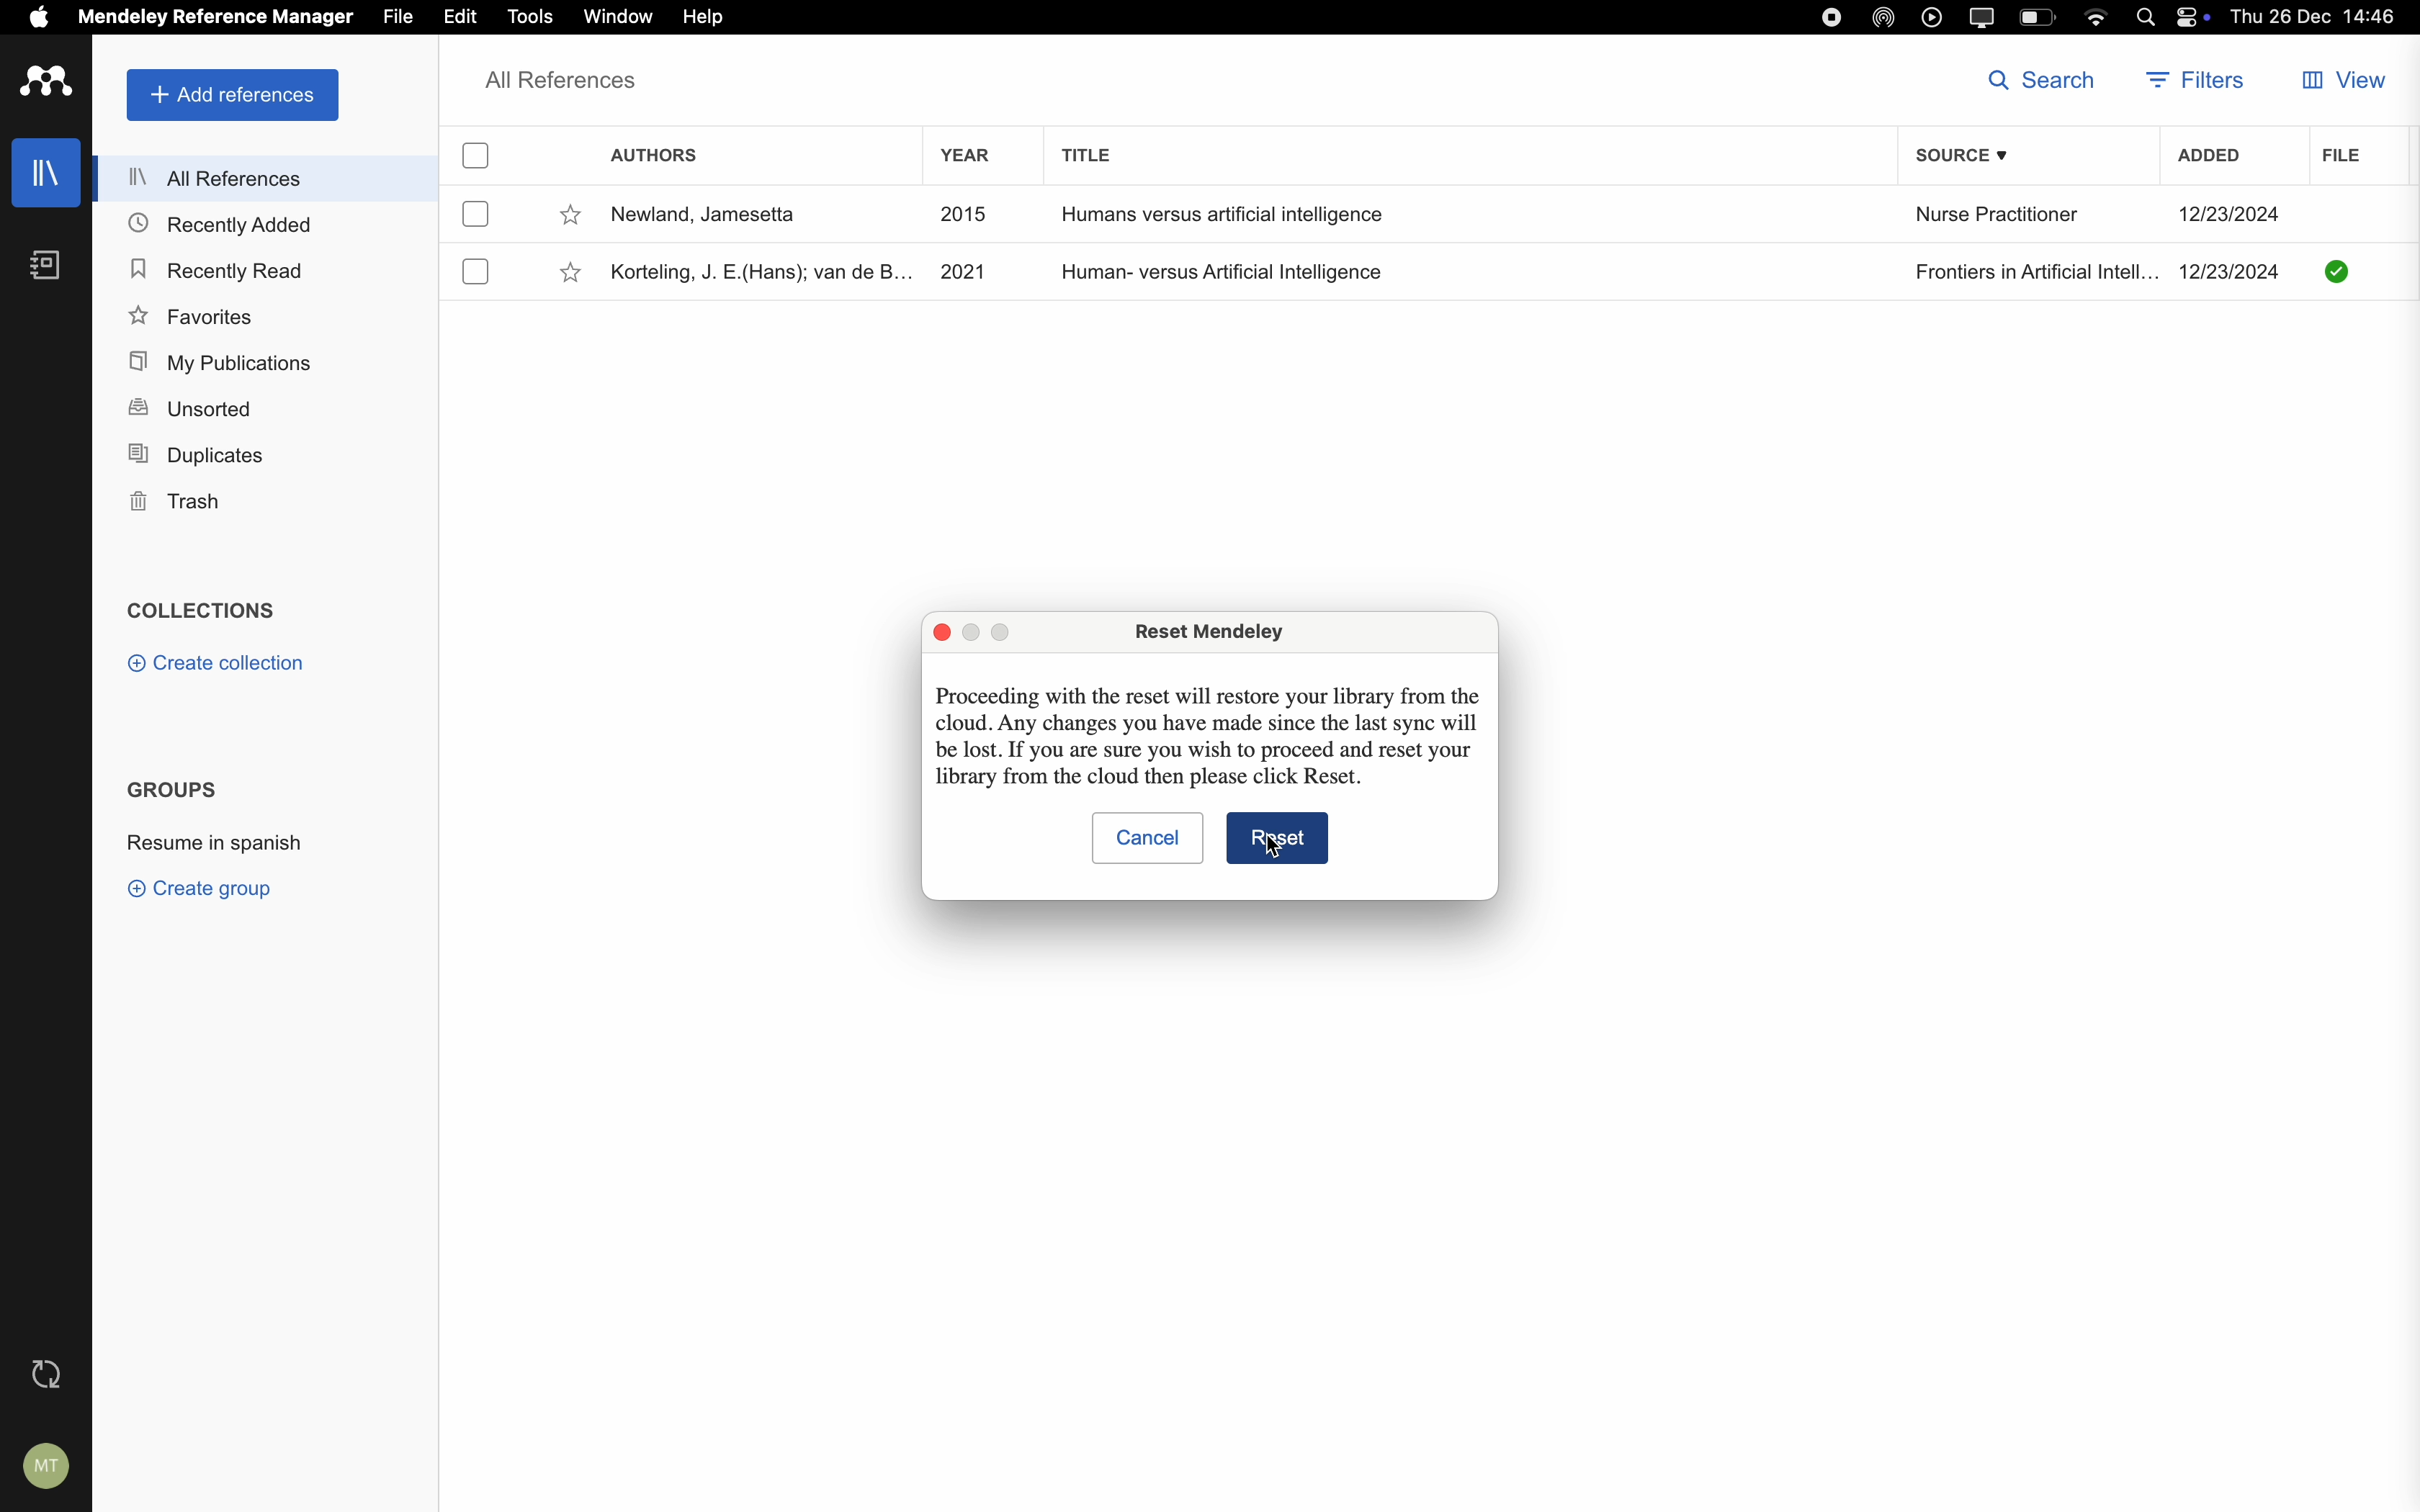 The image size is (2420, 1512). I want to click on click on help, so click(708, 17).